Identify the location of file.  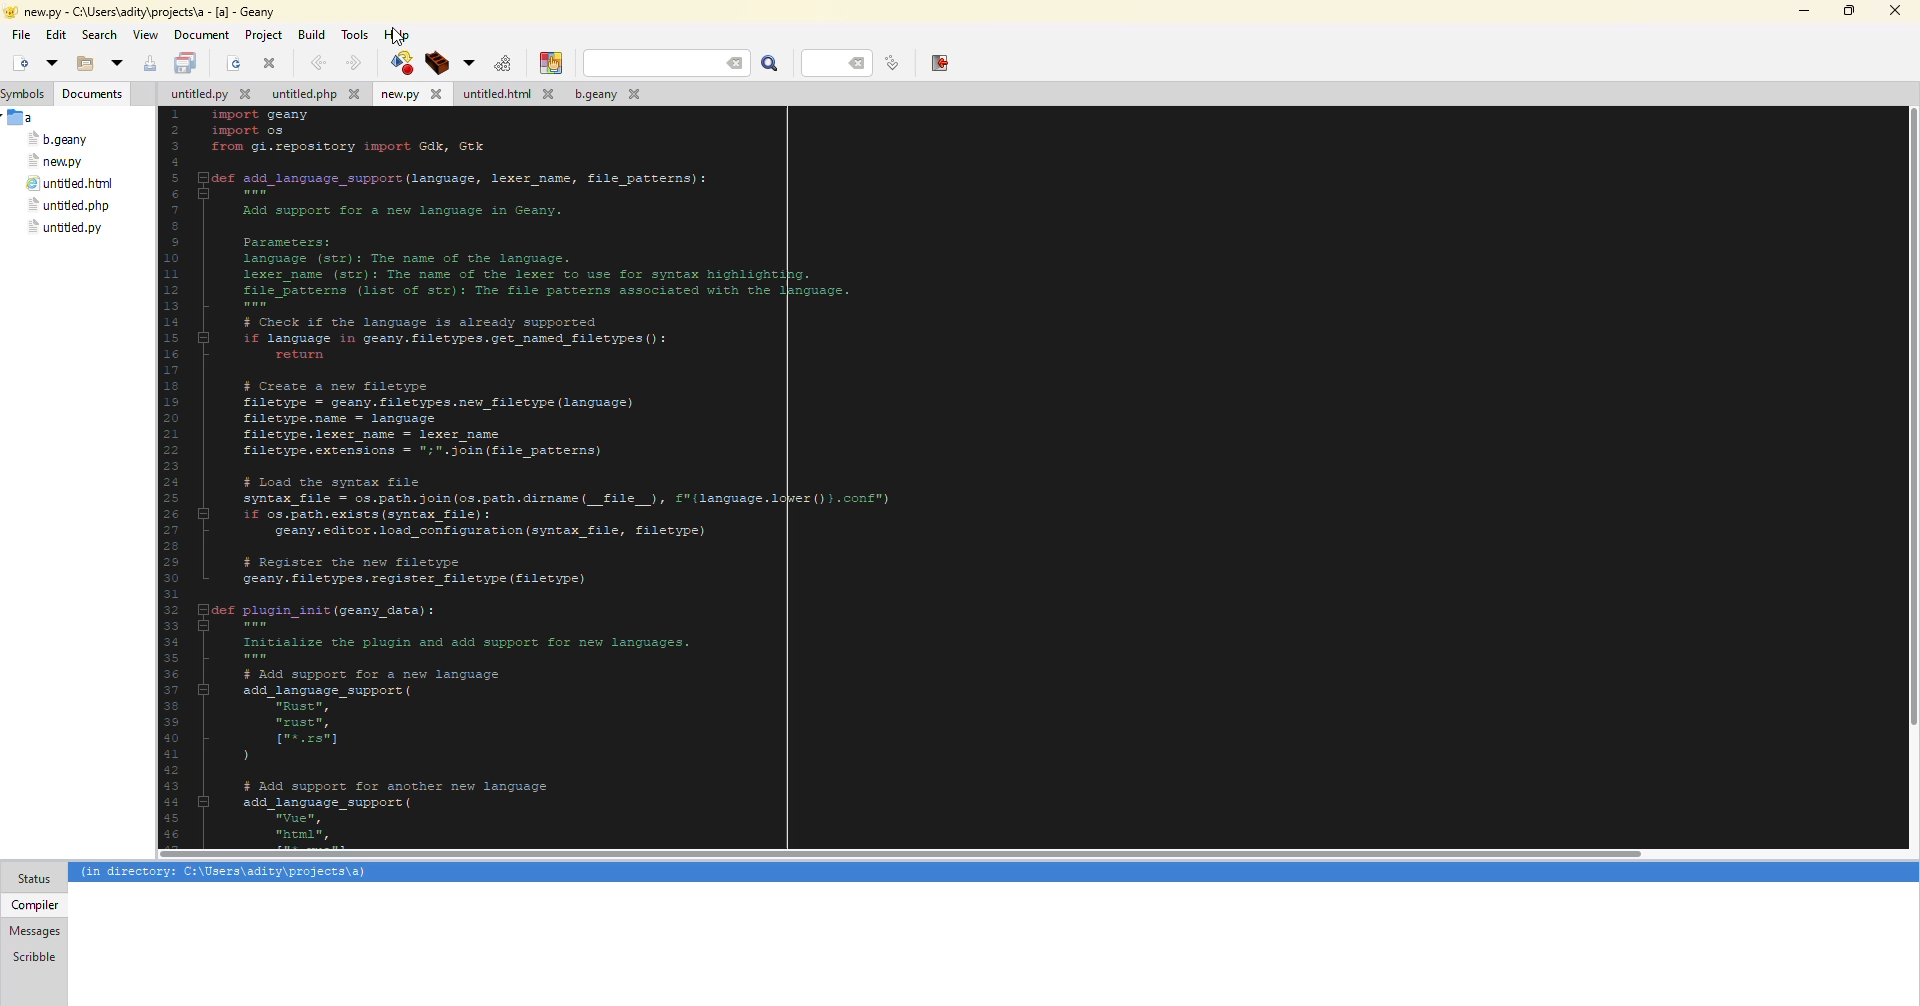
(65, 228).